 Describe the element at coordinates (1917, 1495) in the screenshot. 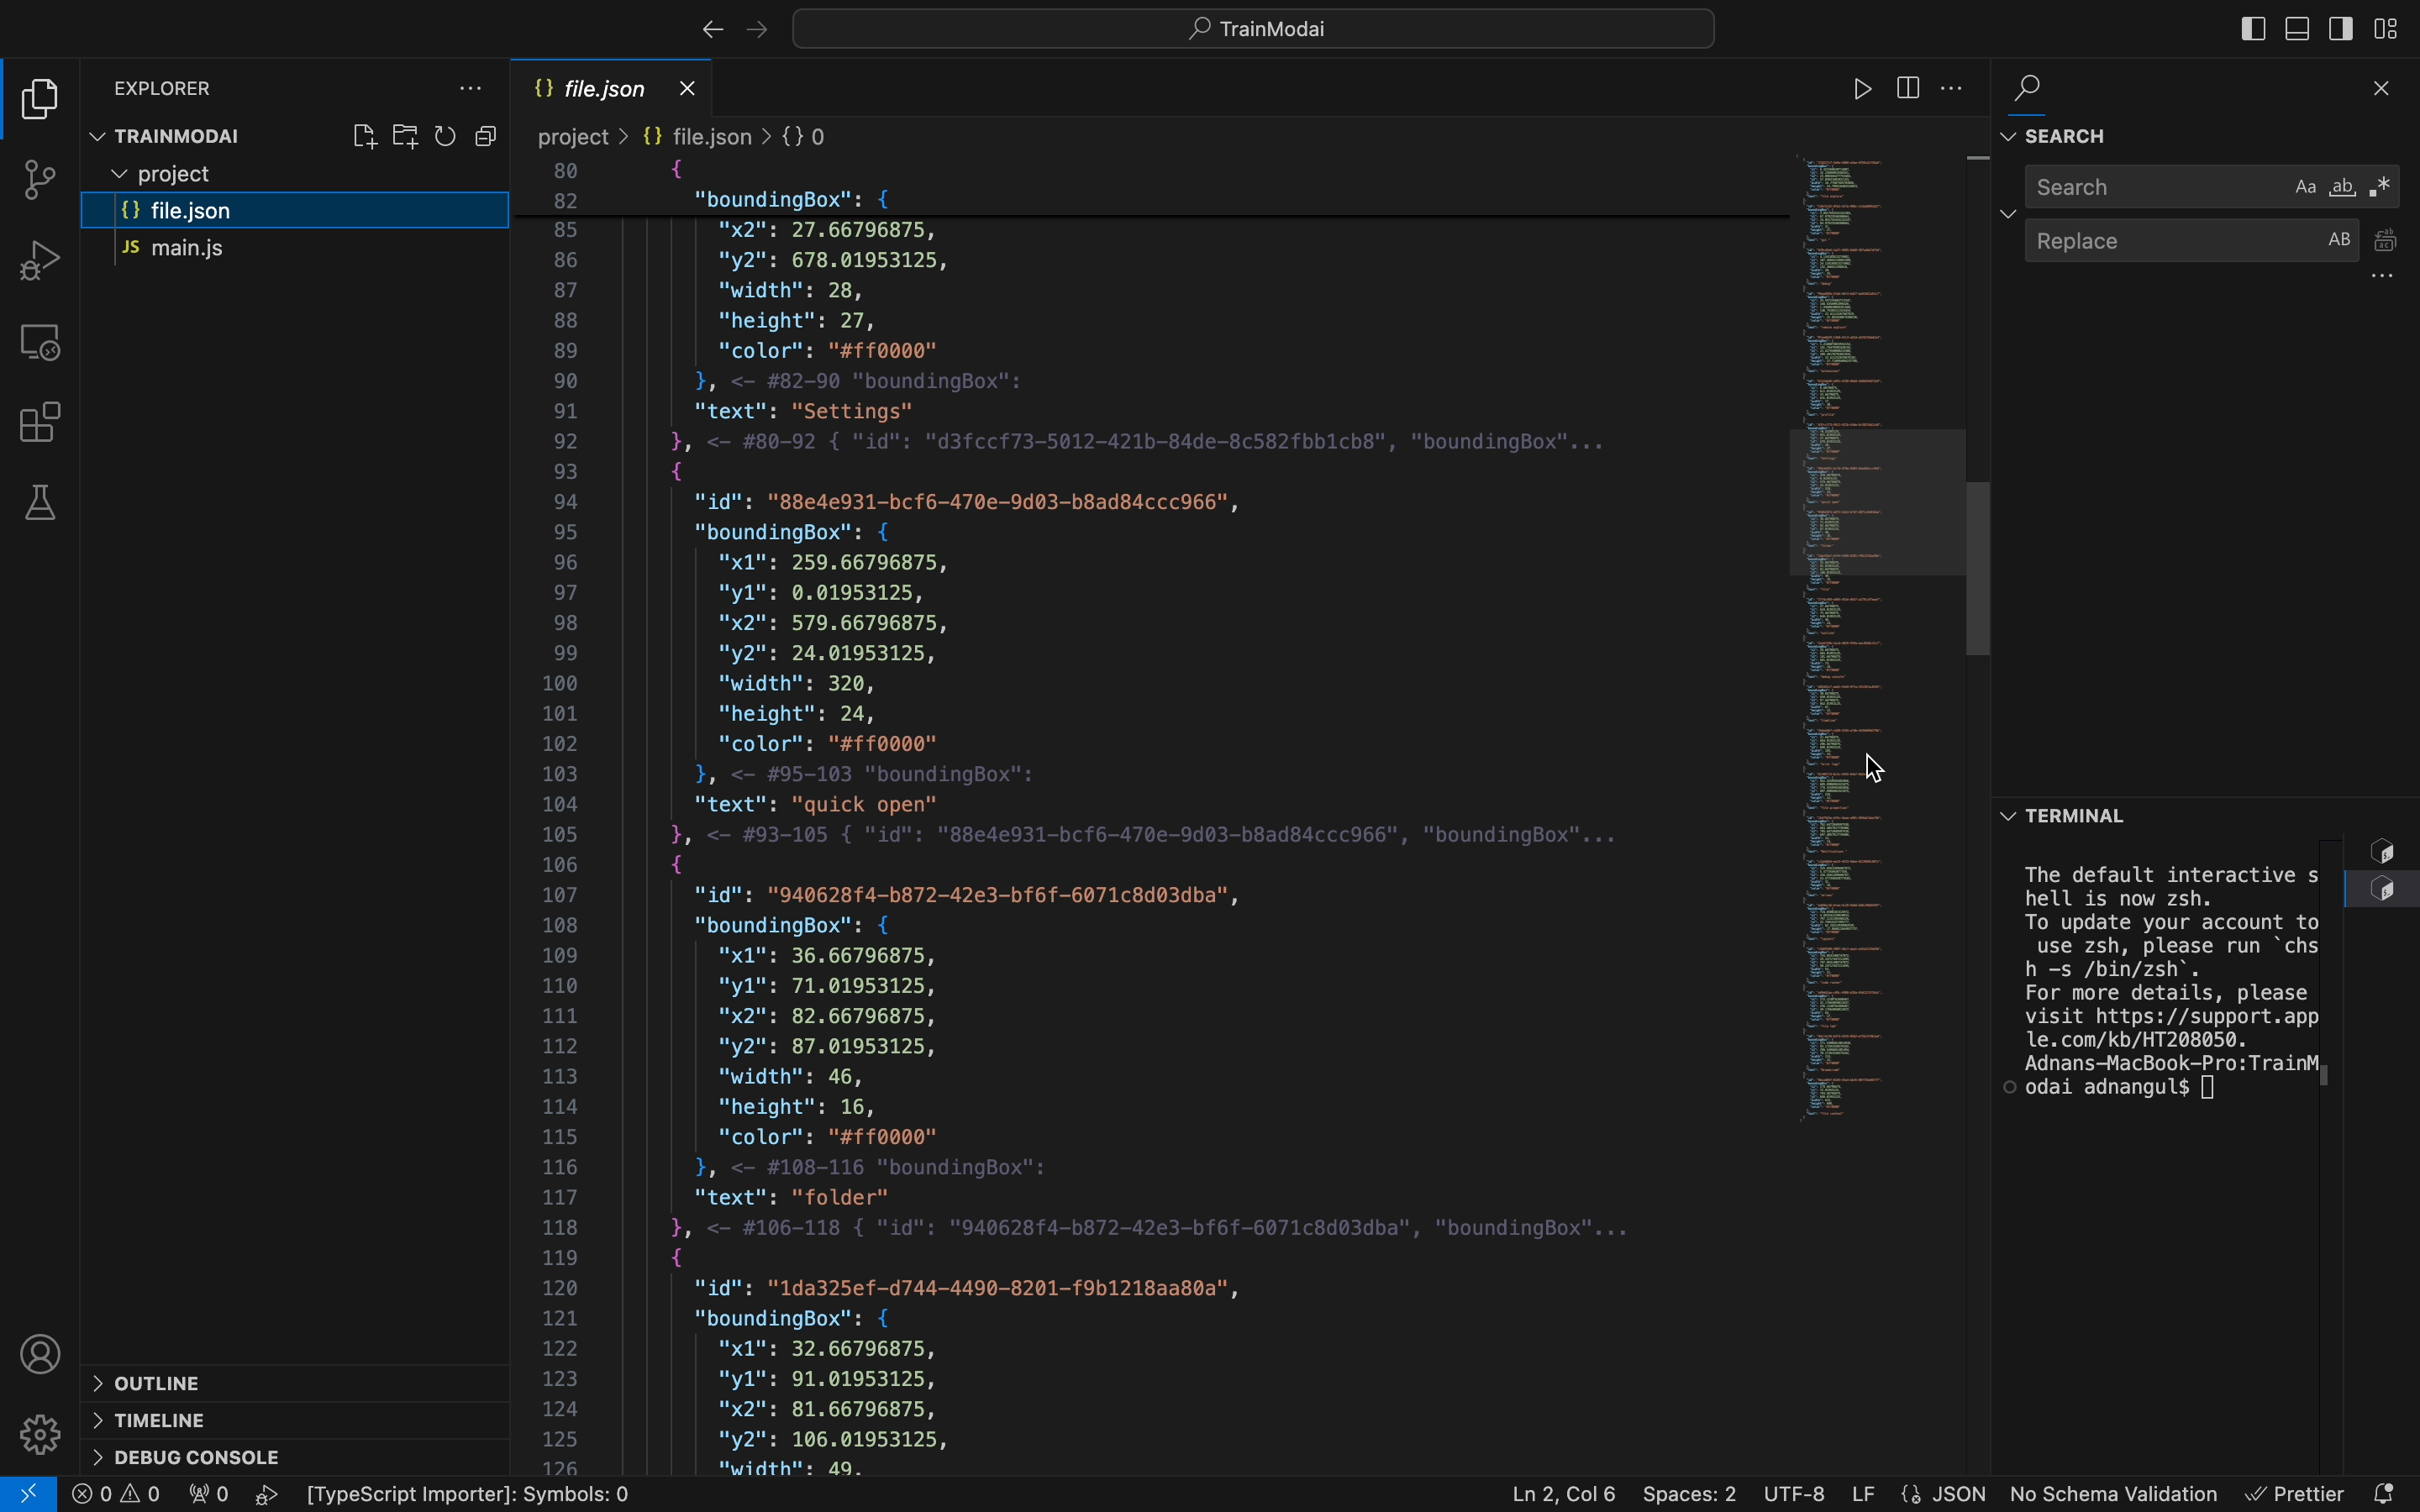

I see `file properties` at that location.